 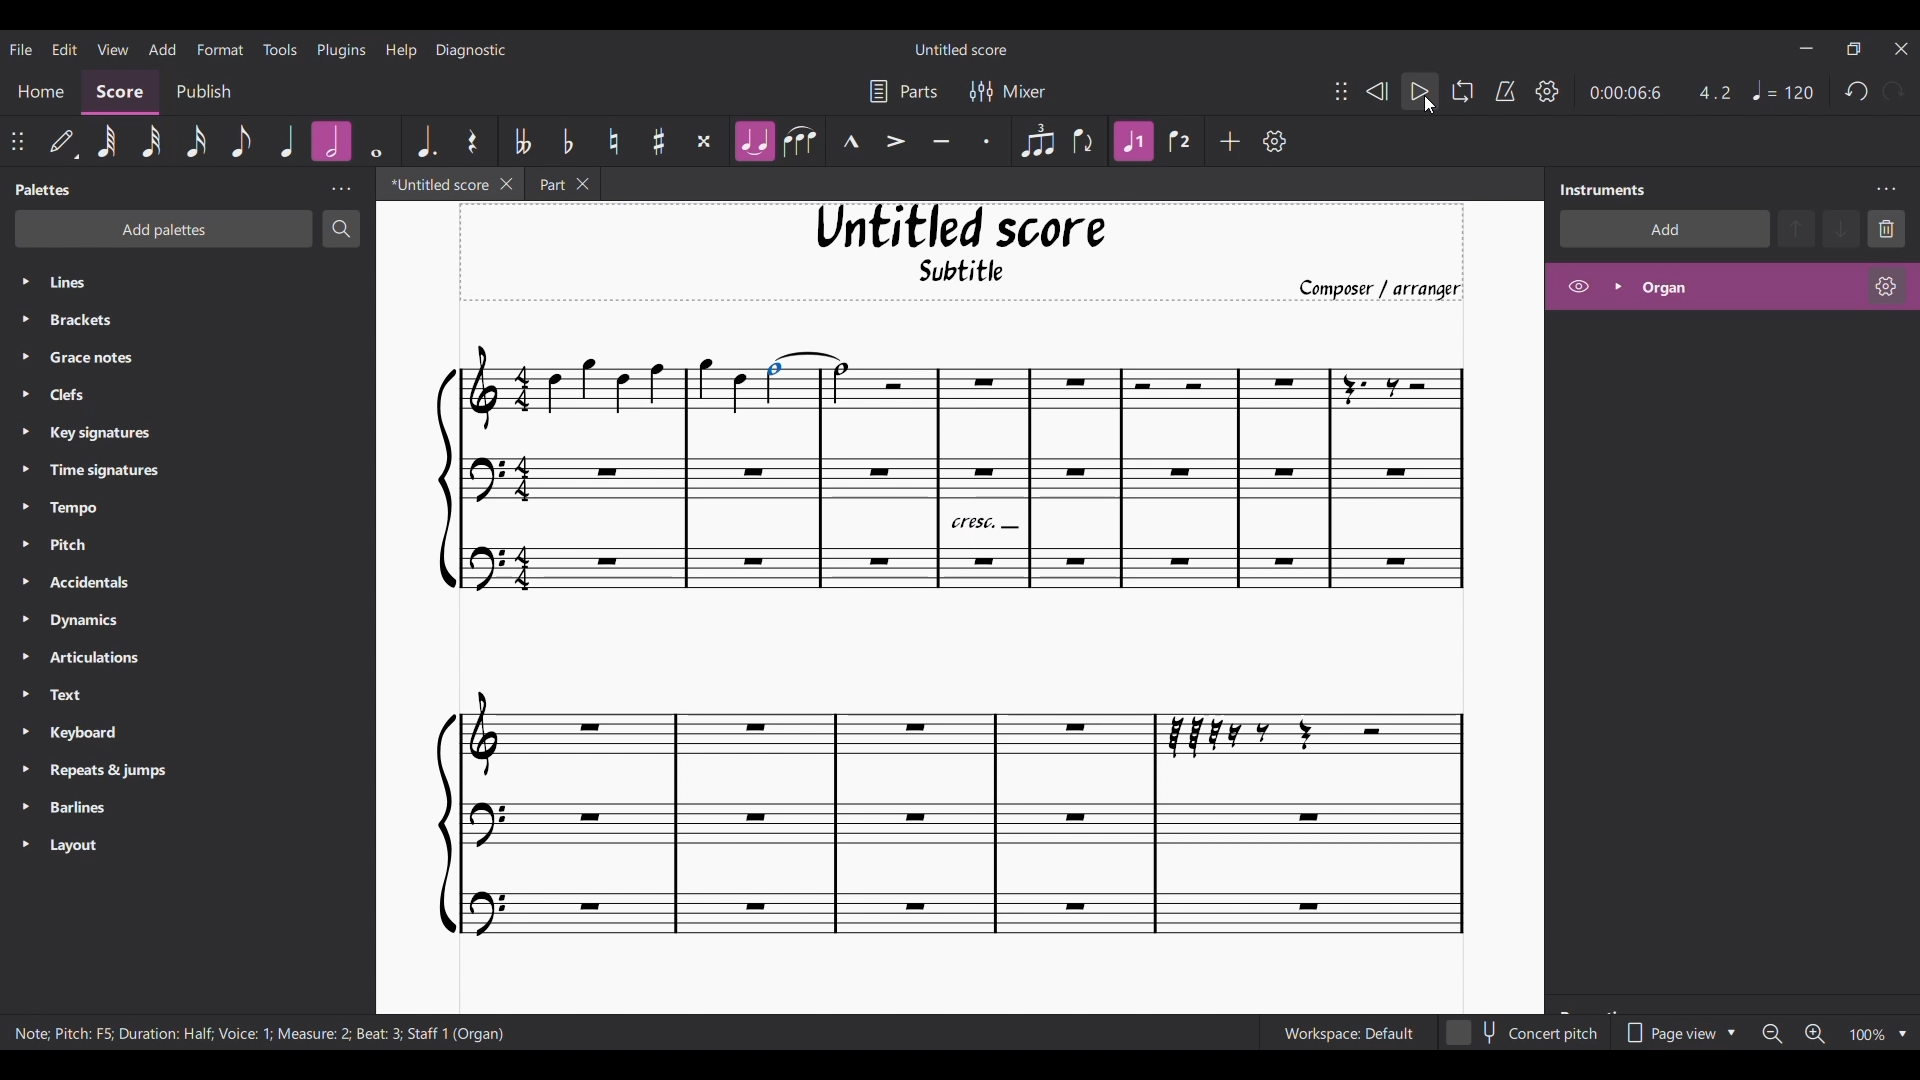 I want to click on Playback settings, so click(x=1547, y=91).